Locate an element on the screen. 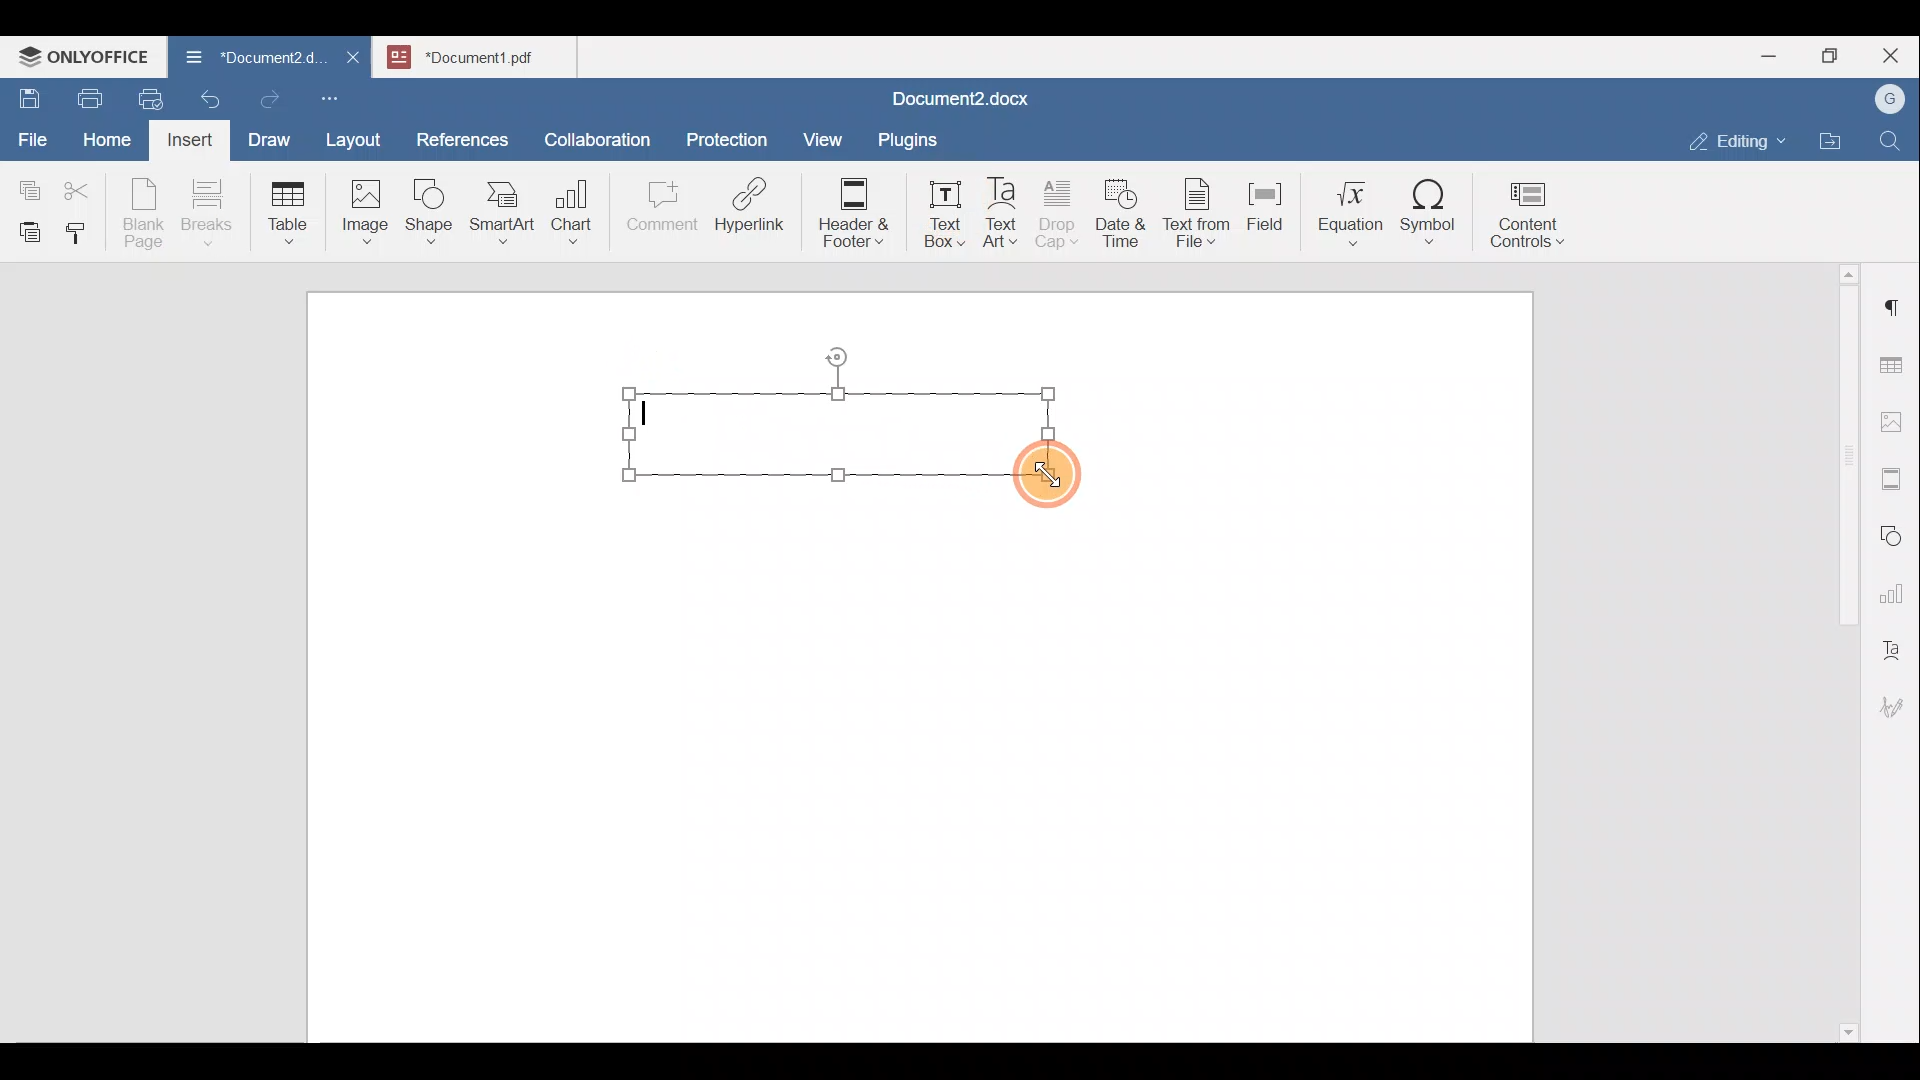 The width and height of the screenshot is (1920, 1080). Table is located at coordinates (289, 208).